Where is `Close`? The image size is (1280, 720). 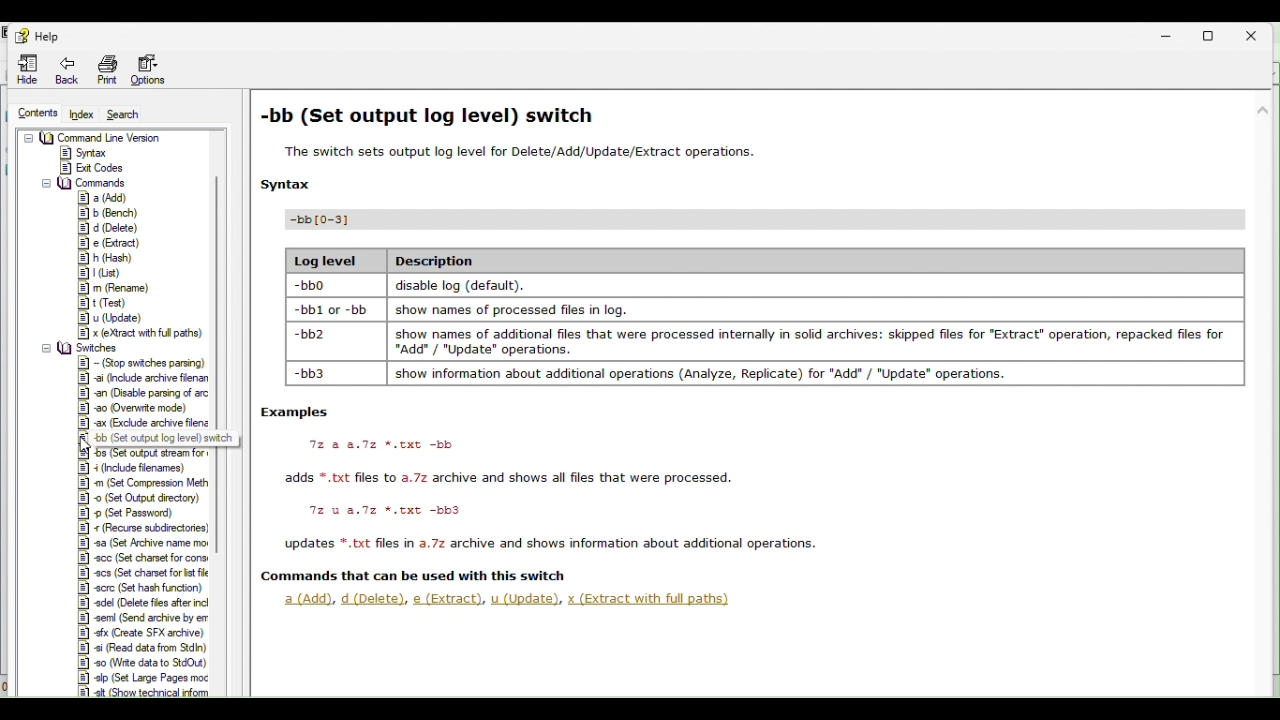 Close is located at coordinates (1260, 33).